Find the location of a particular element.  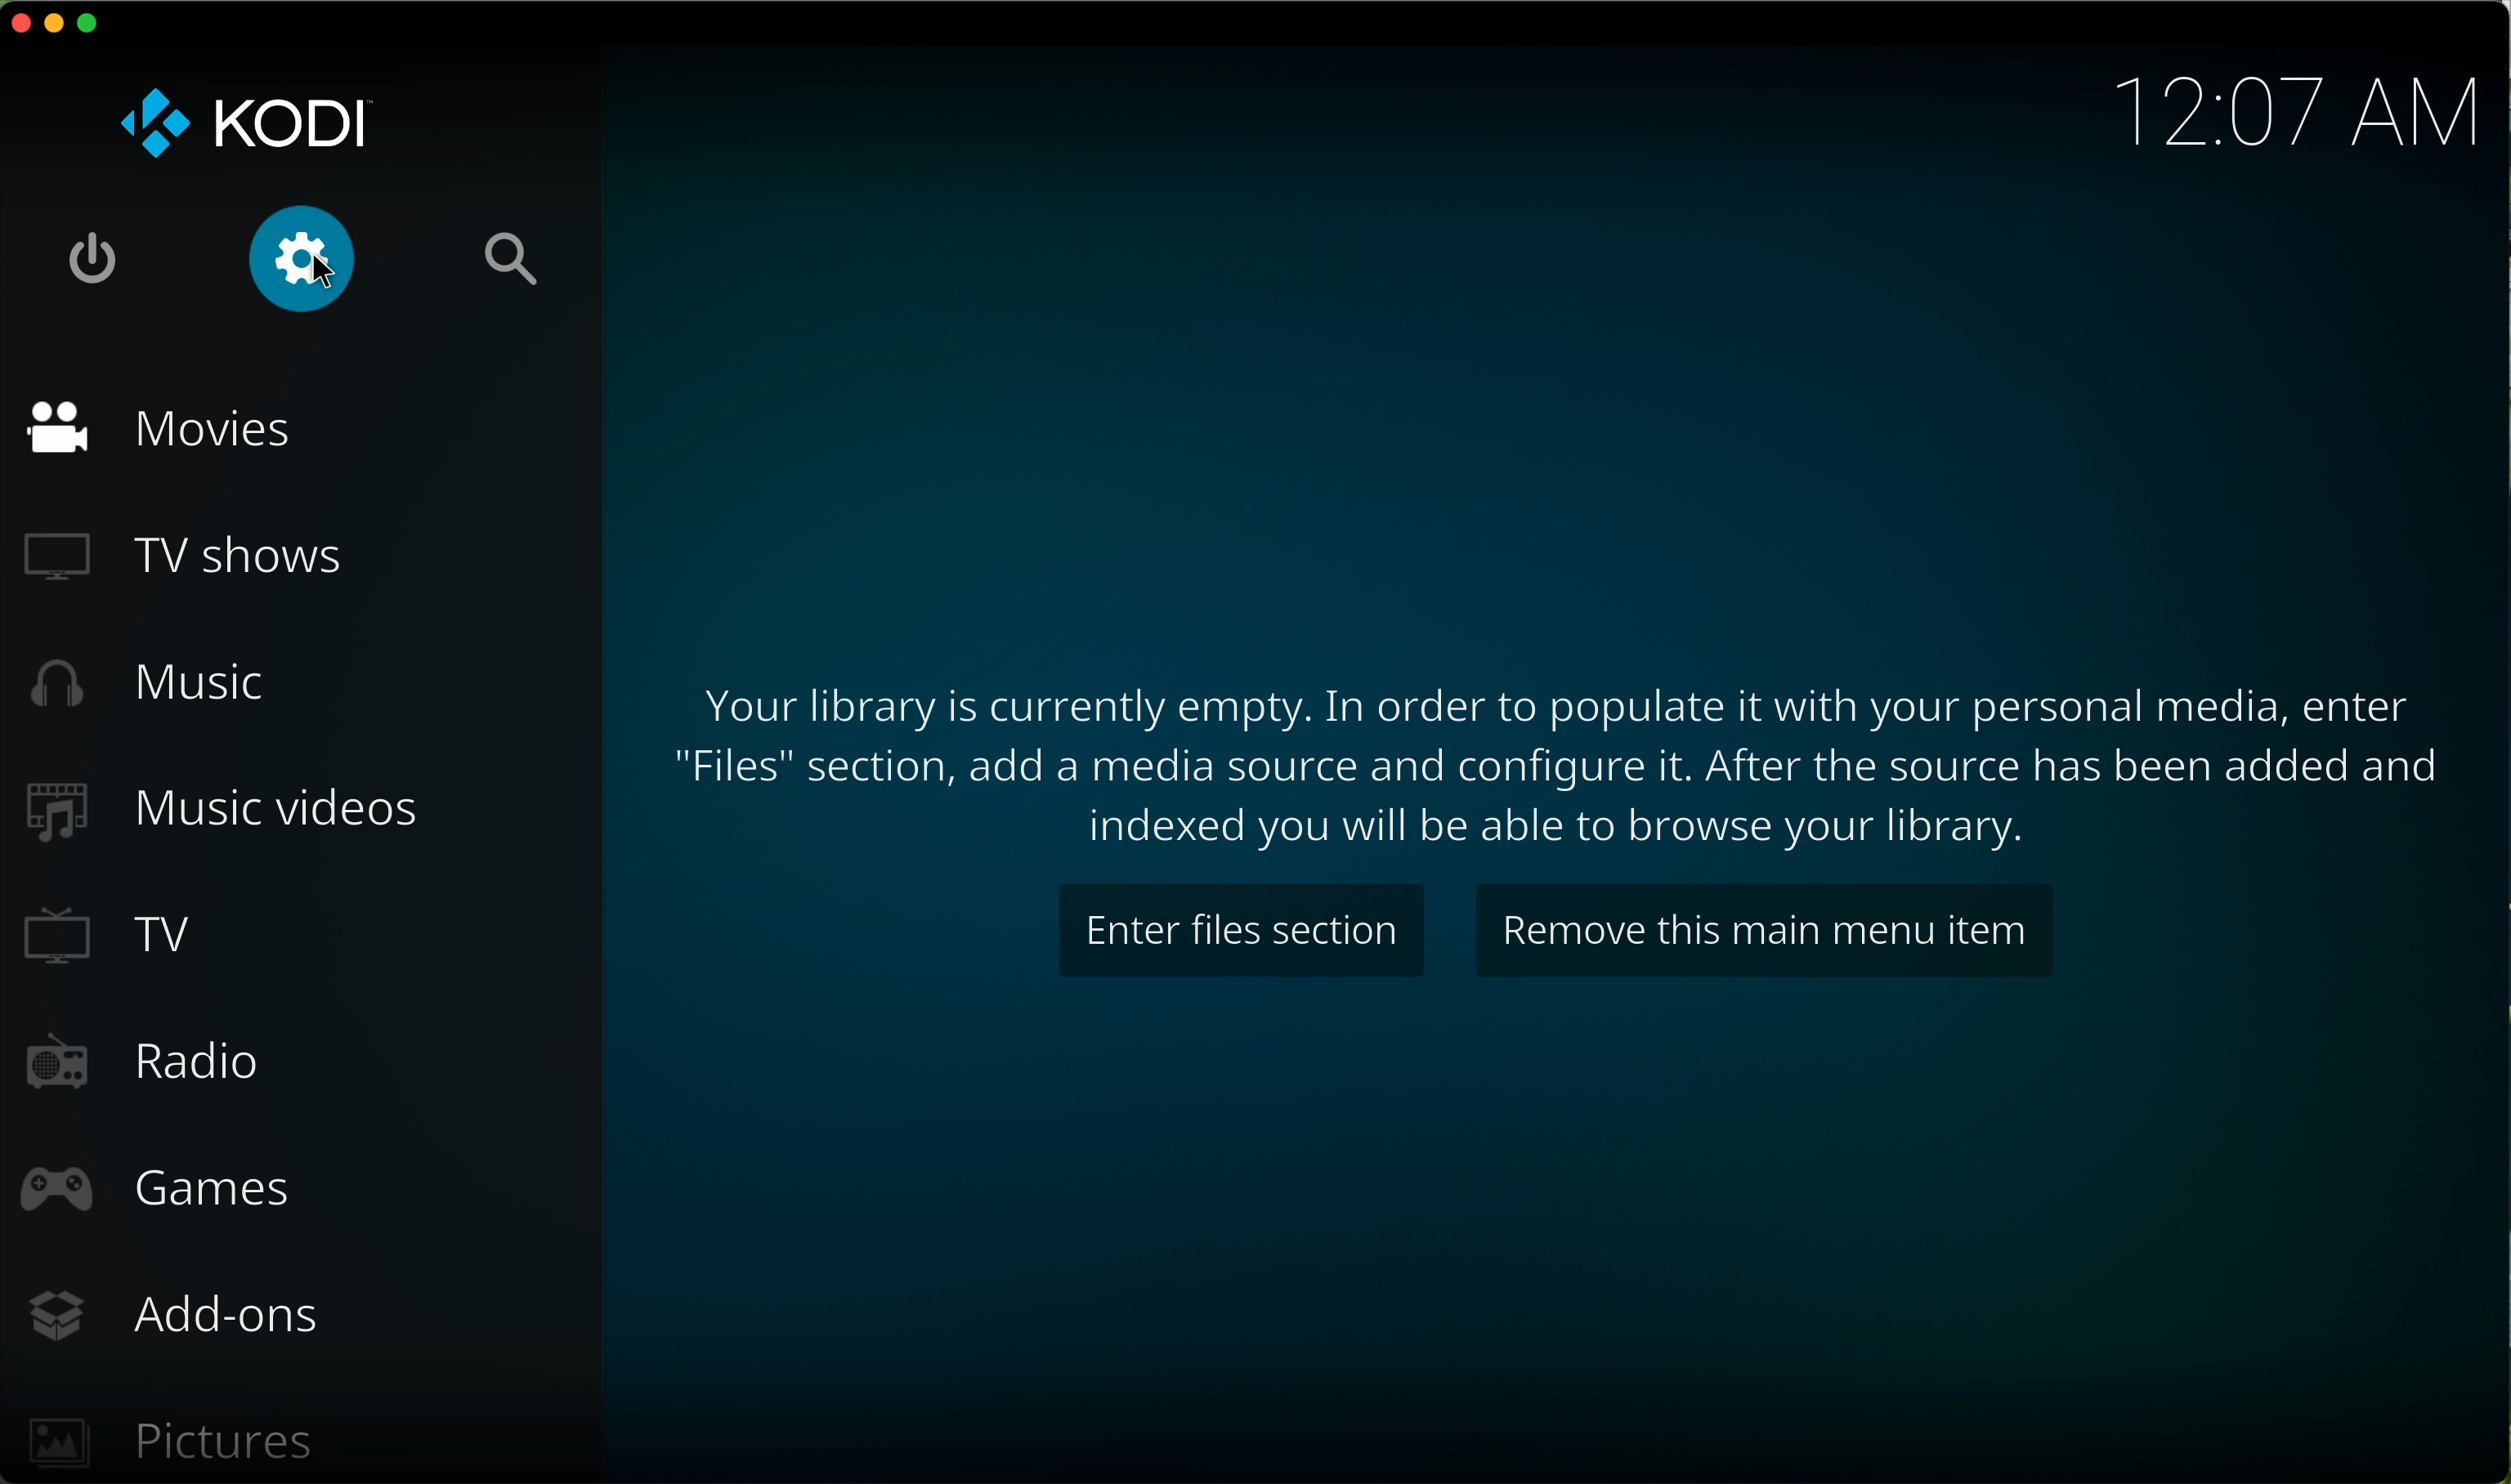

click on settings is located at coordinates (304, 262).